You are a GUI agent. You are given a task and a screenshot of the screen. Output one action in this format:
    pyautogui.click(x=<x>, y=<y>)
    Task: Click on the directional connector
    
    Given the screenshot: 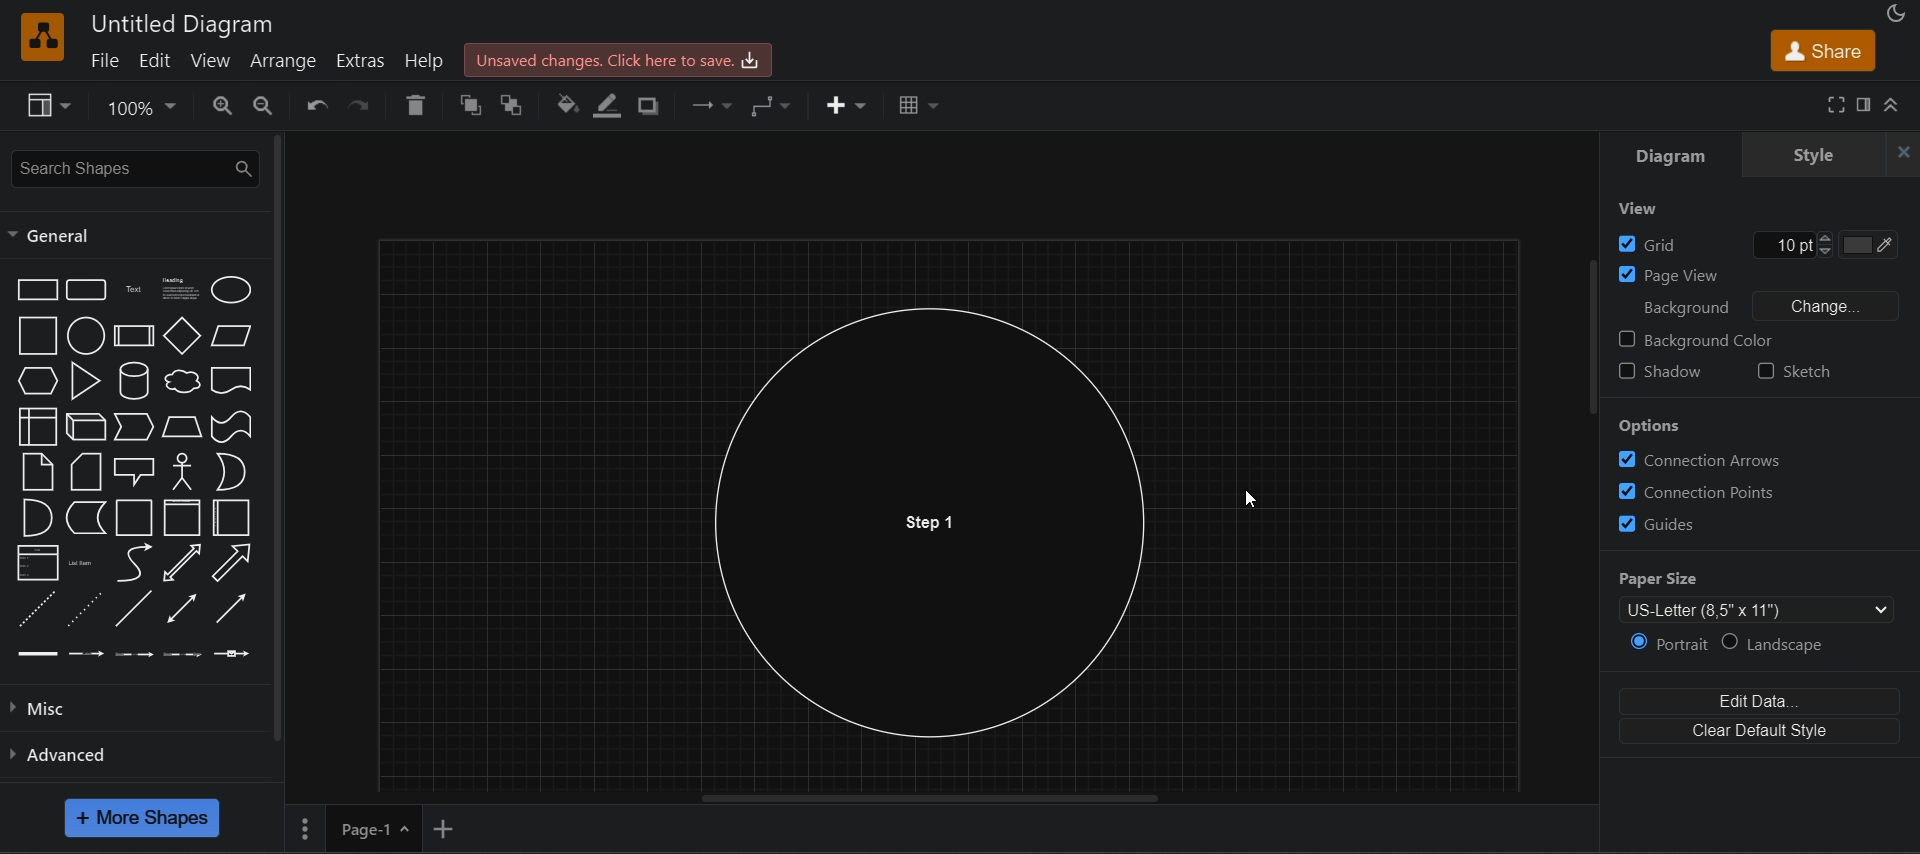 What is the action you would take?
    pyautogui.click(x=240, y=608)
    